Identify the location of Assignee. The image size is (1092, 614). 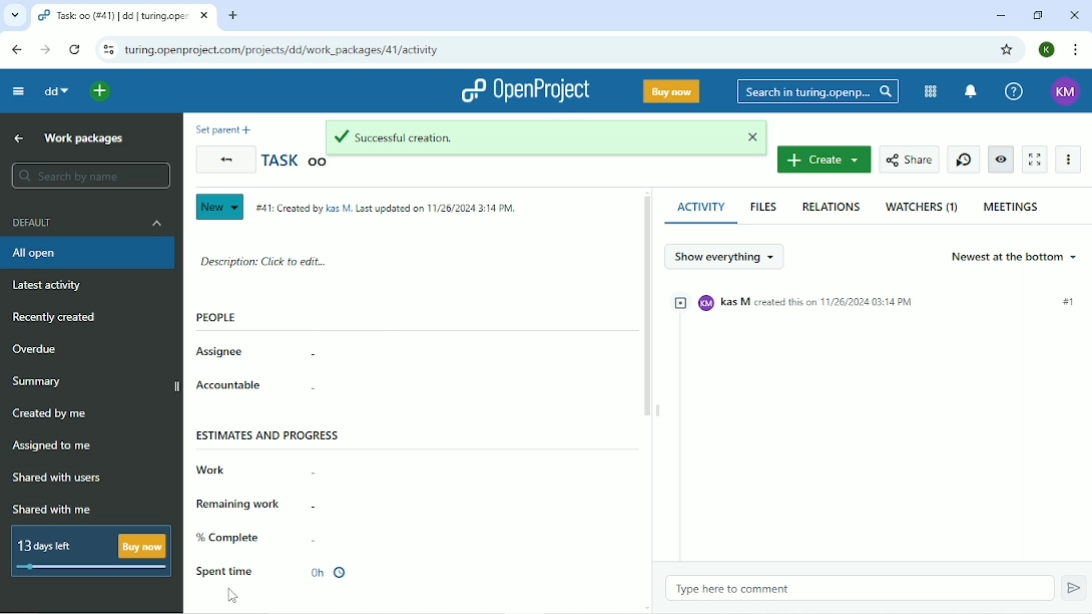
(220, 352).